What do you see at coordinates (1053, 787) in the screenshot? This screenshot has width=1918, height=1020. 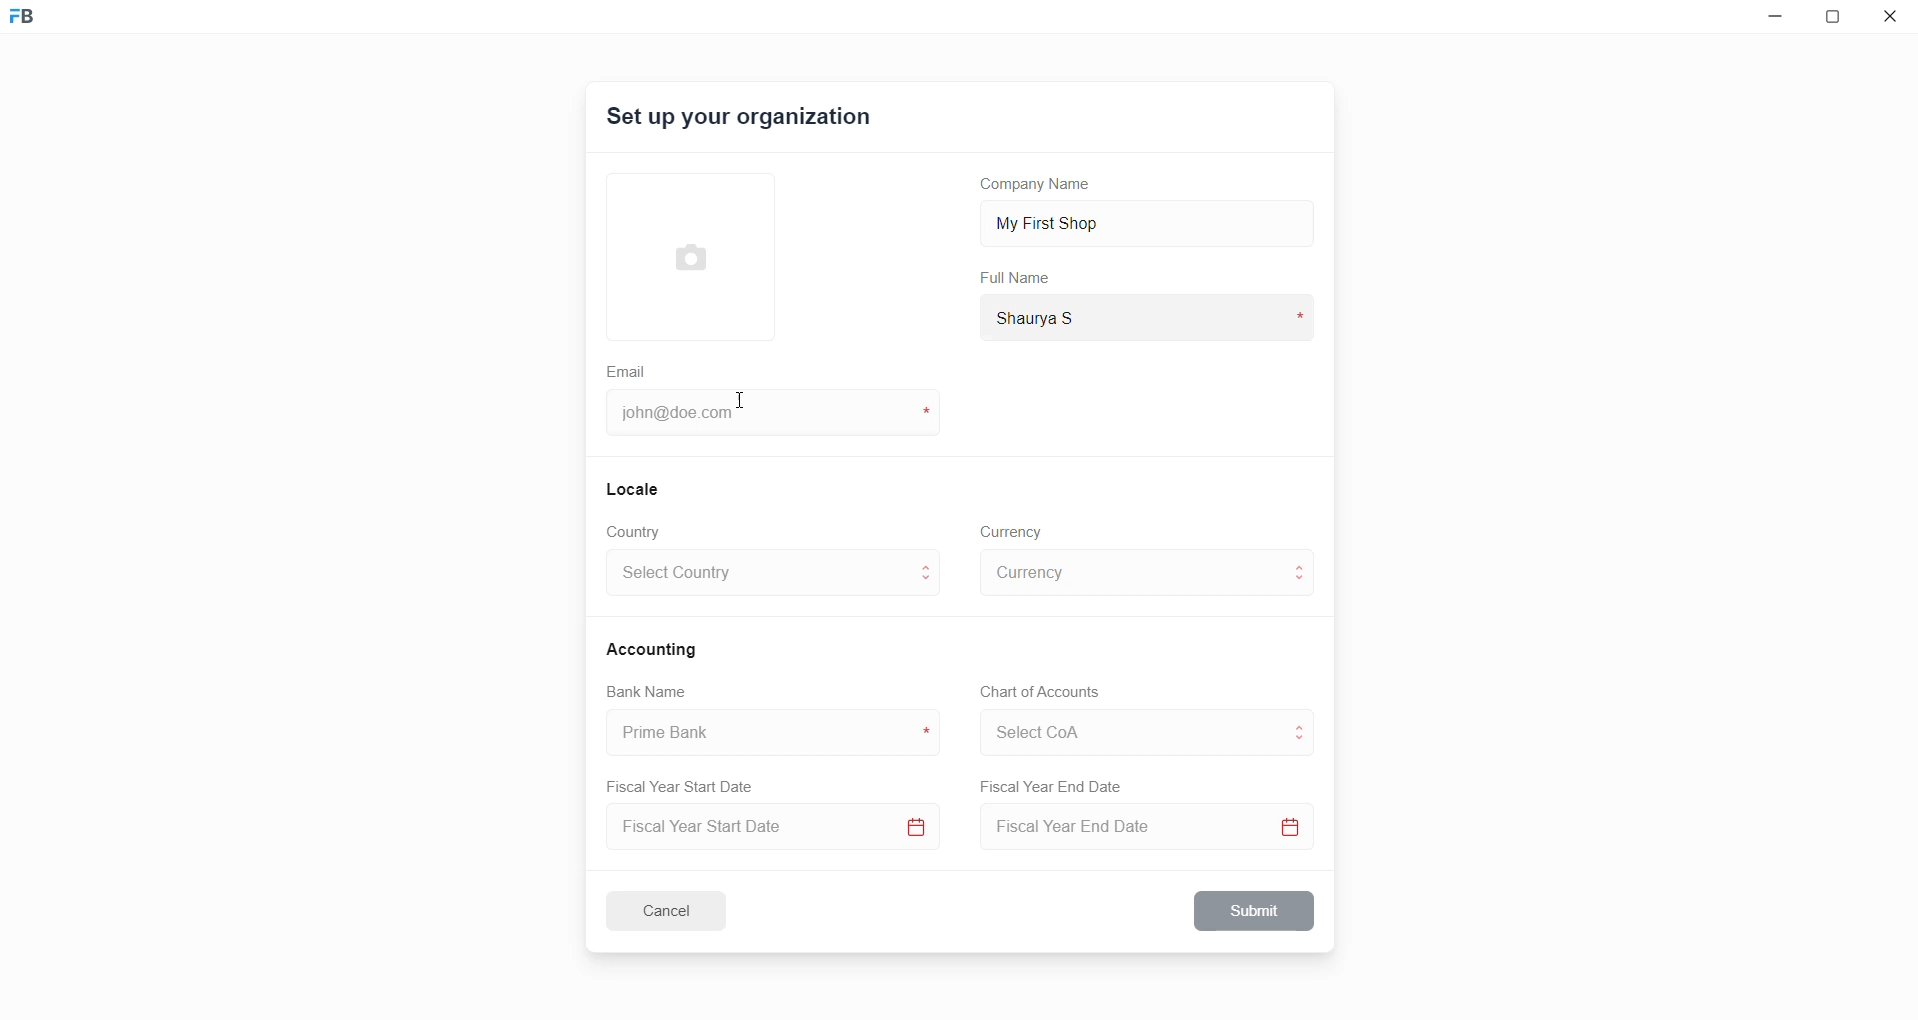 I see `Fiscal Year End Date` at bounding box center [1053, 787].